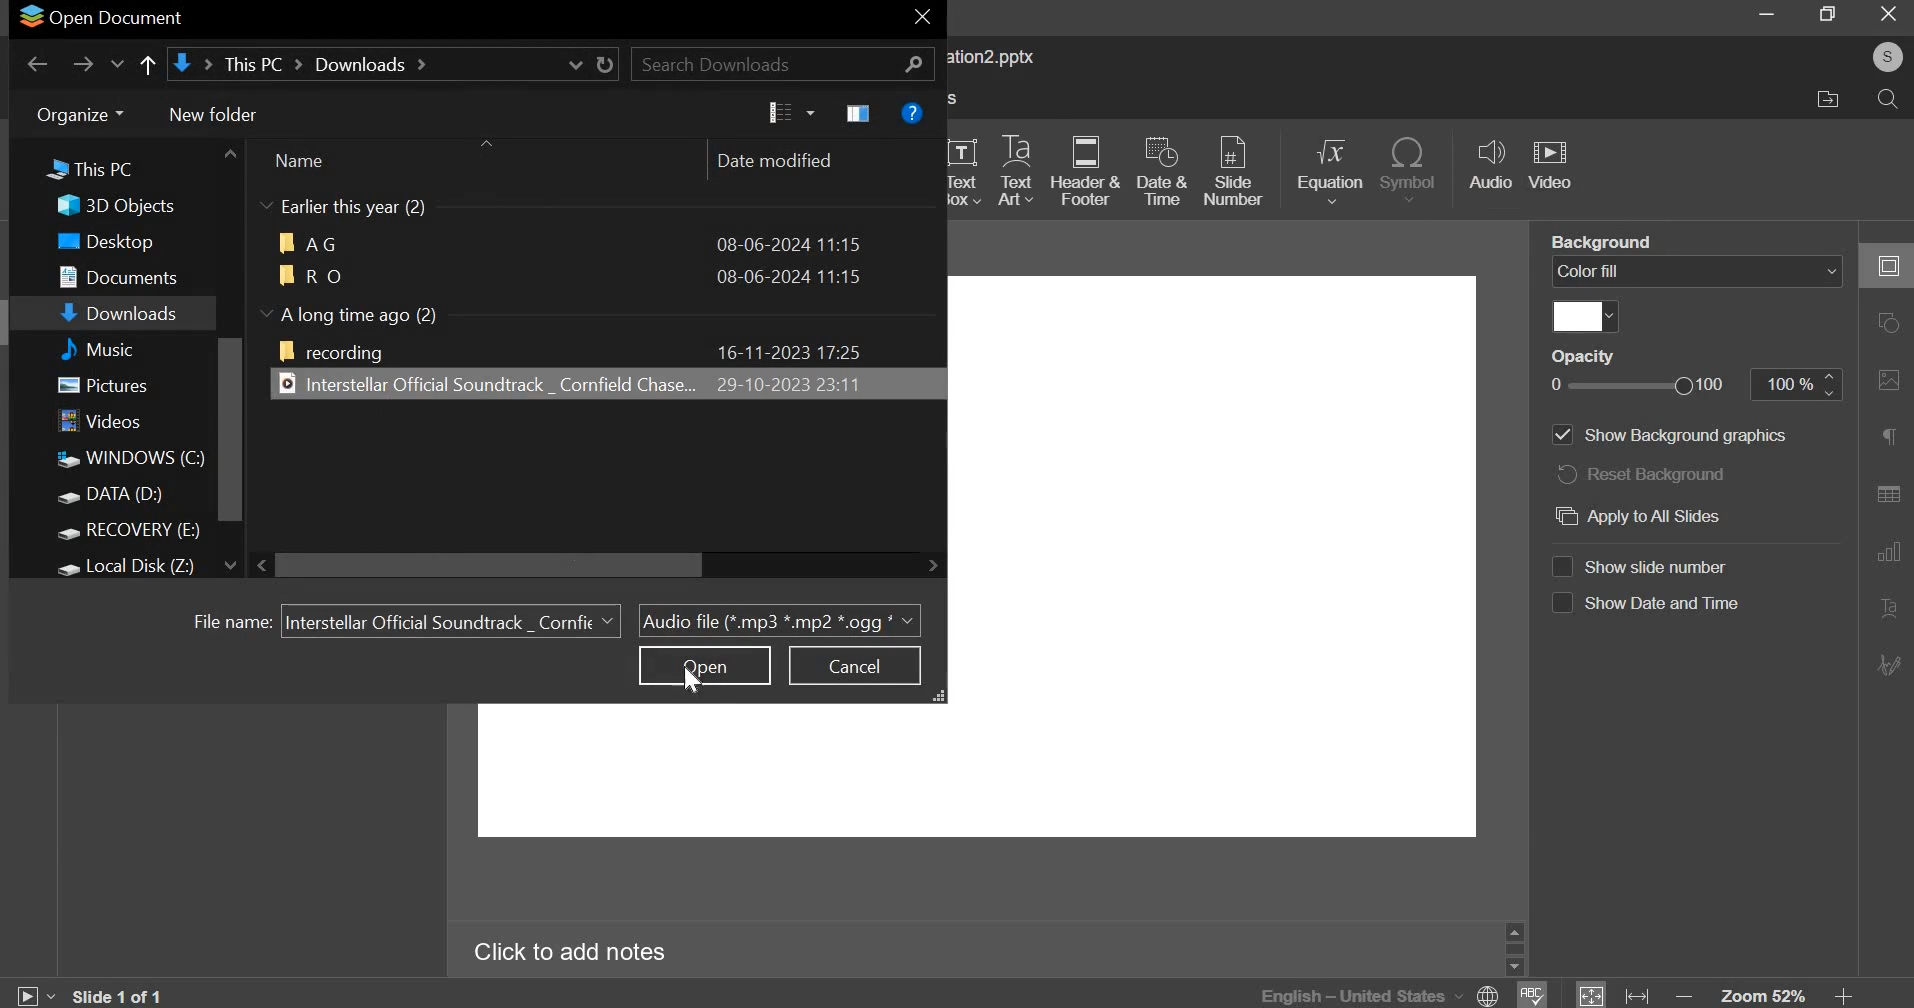 The height and width of the screenshot is (1008, 1914). I want to click on fill color, so click(1588, 316).